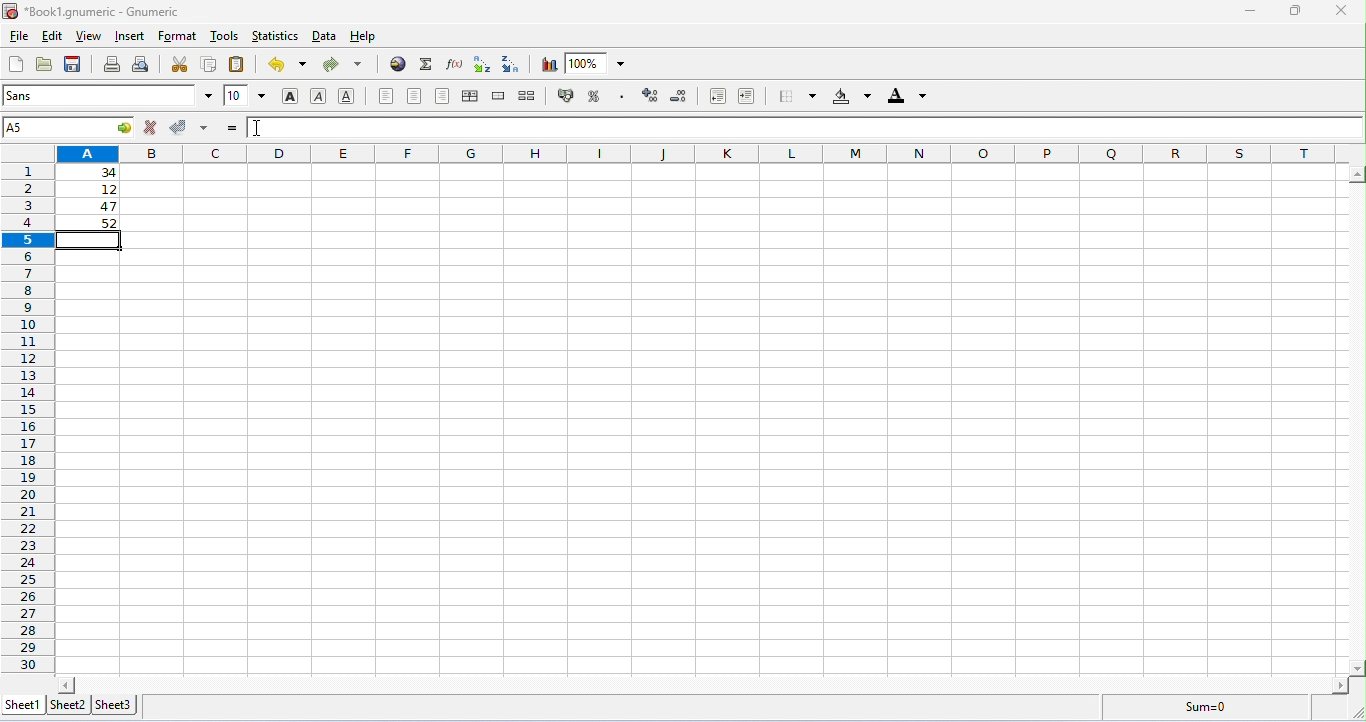  What do you see at coordinates (238, 64) in the screenshot?
I see `paste` at bounding box center [238, 64].